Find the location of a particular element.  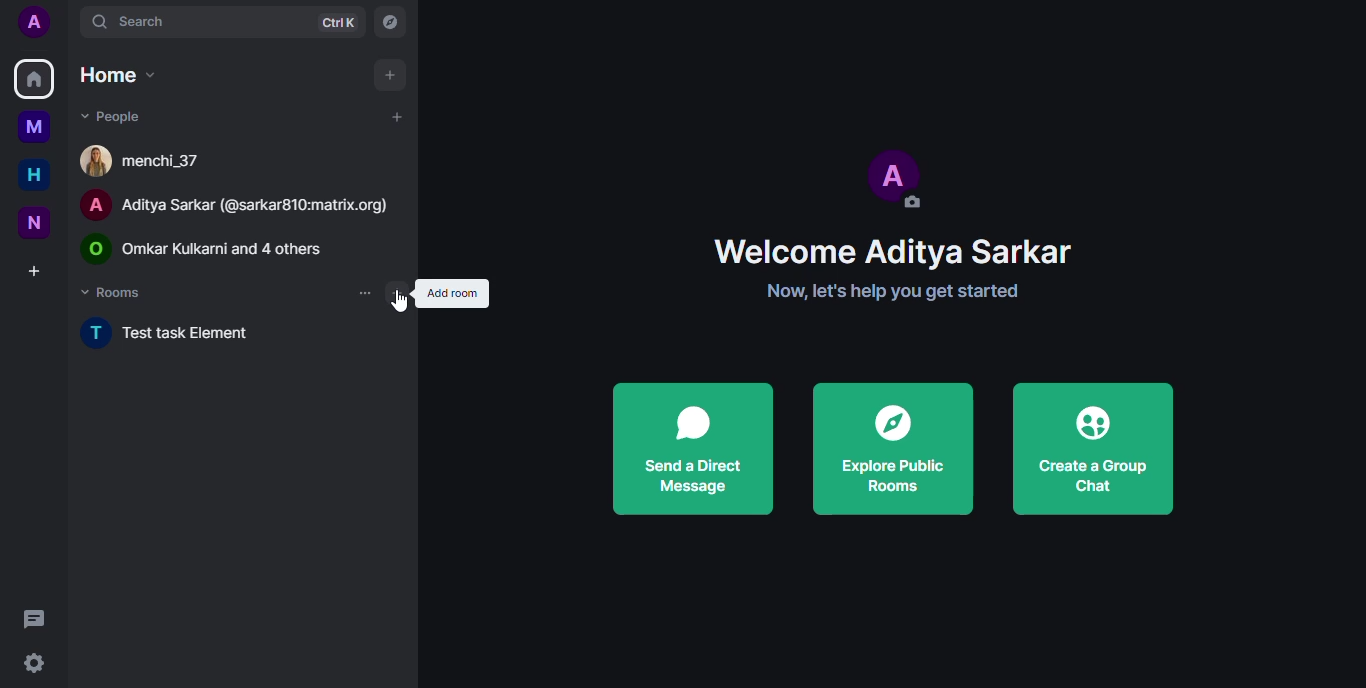

navigator is located at coordinates (389, 21).